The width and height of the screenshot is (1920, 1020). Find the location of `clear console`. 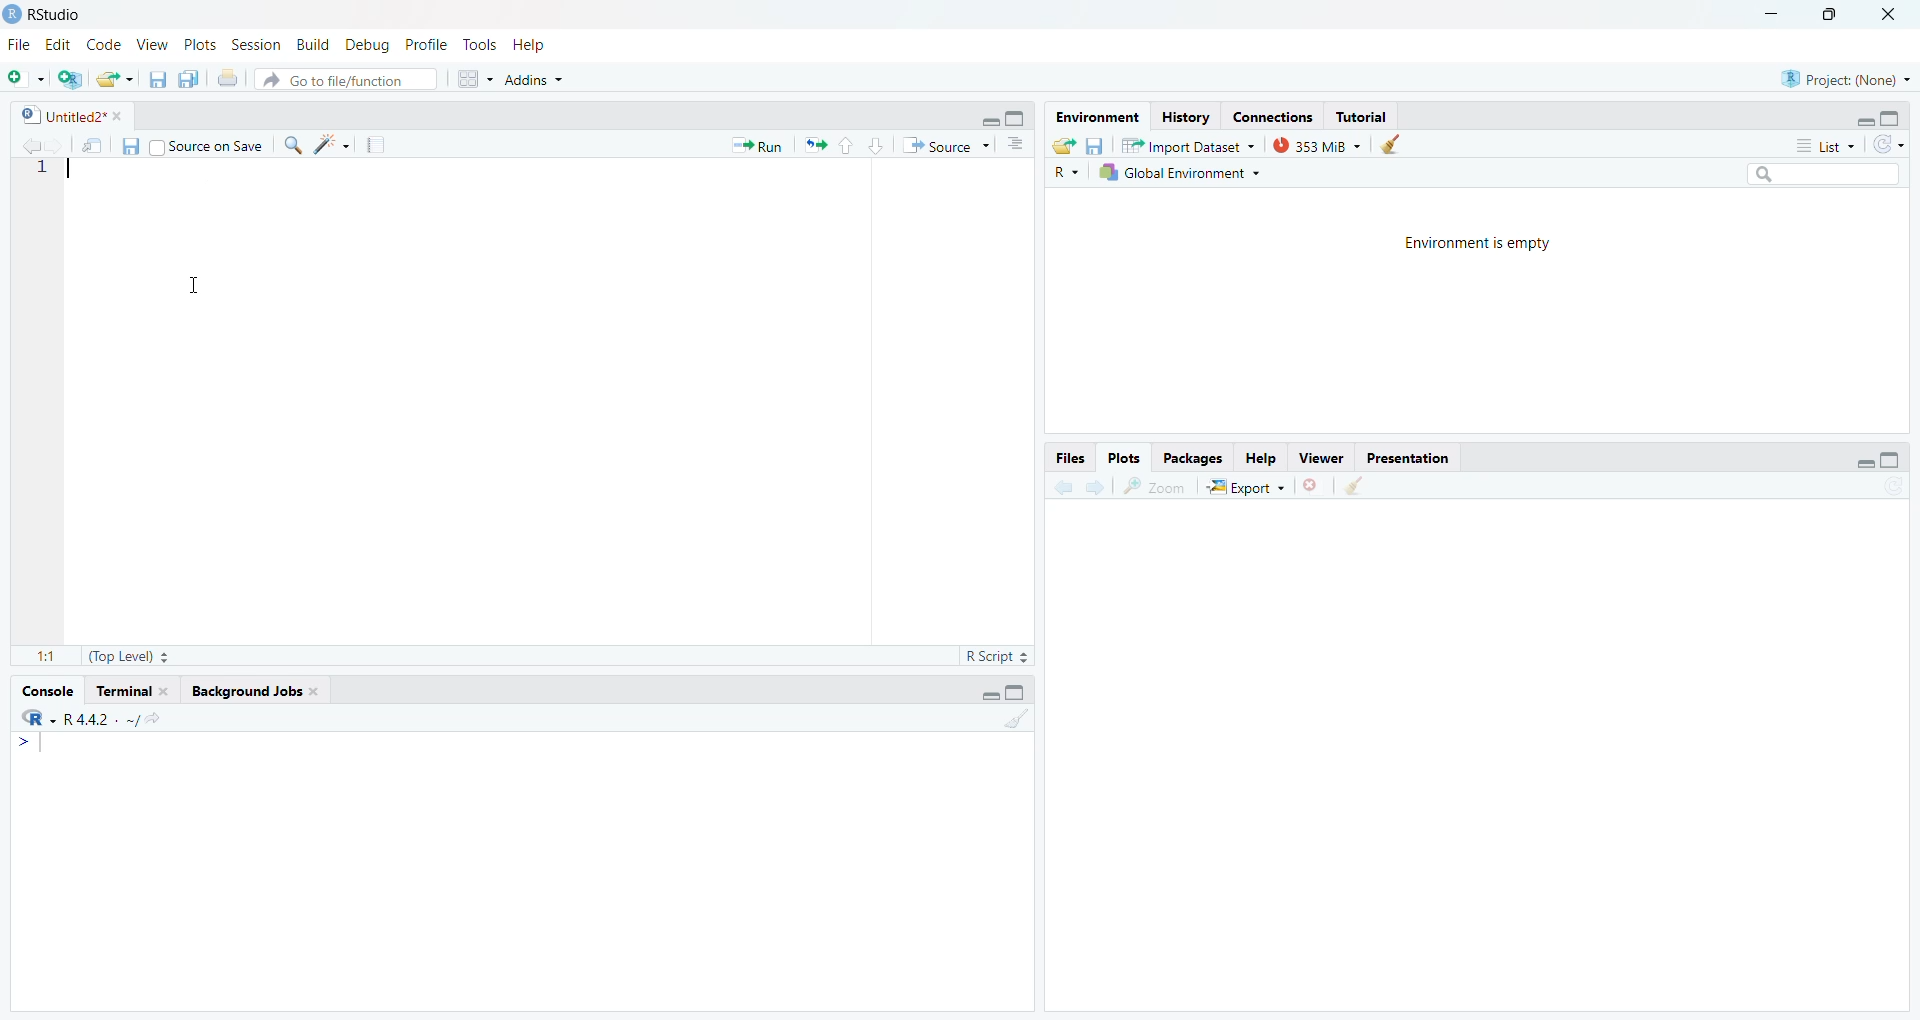

clear console is located at coordinates (1019, 721).